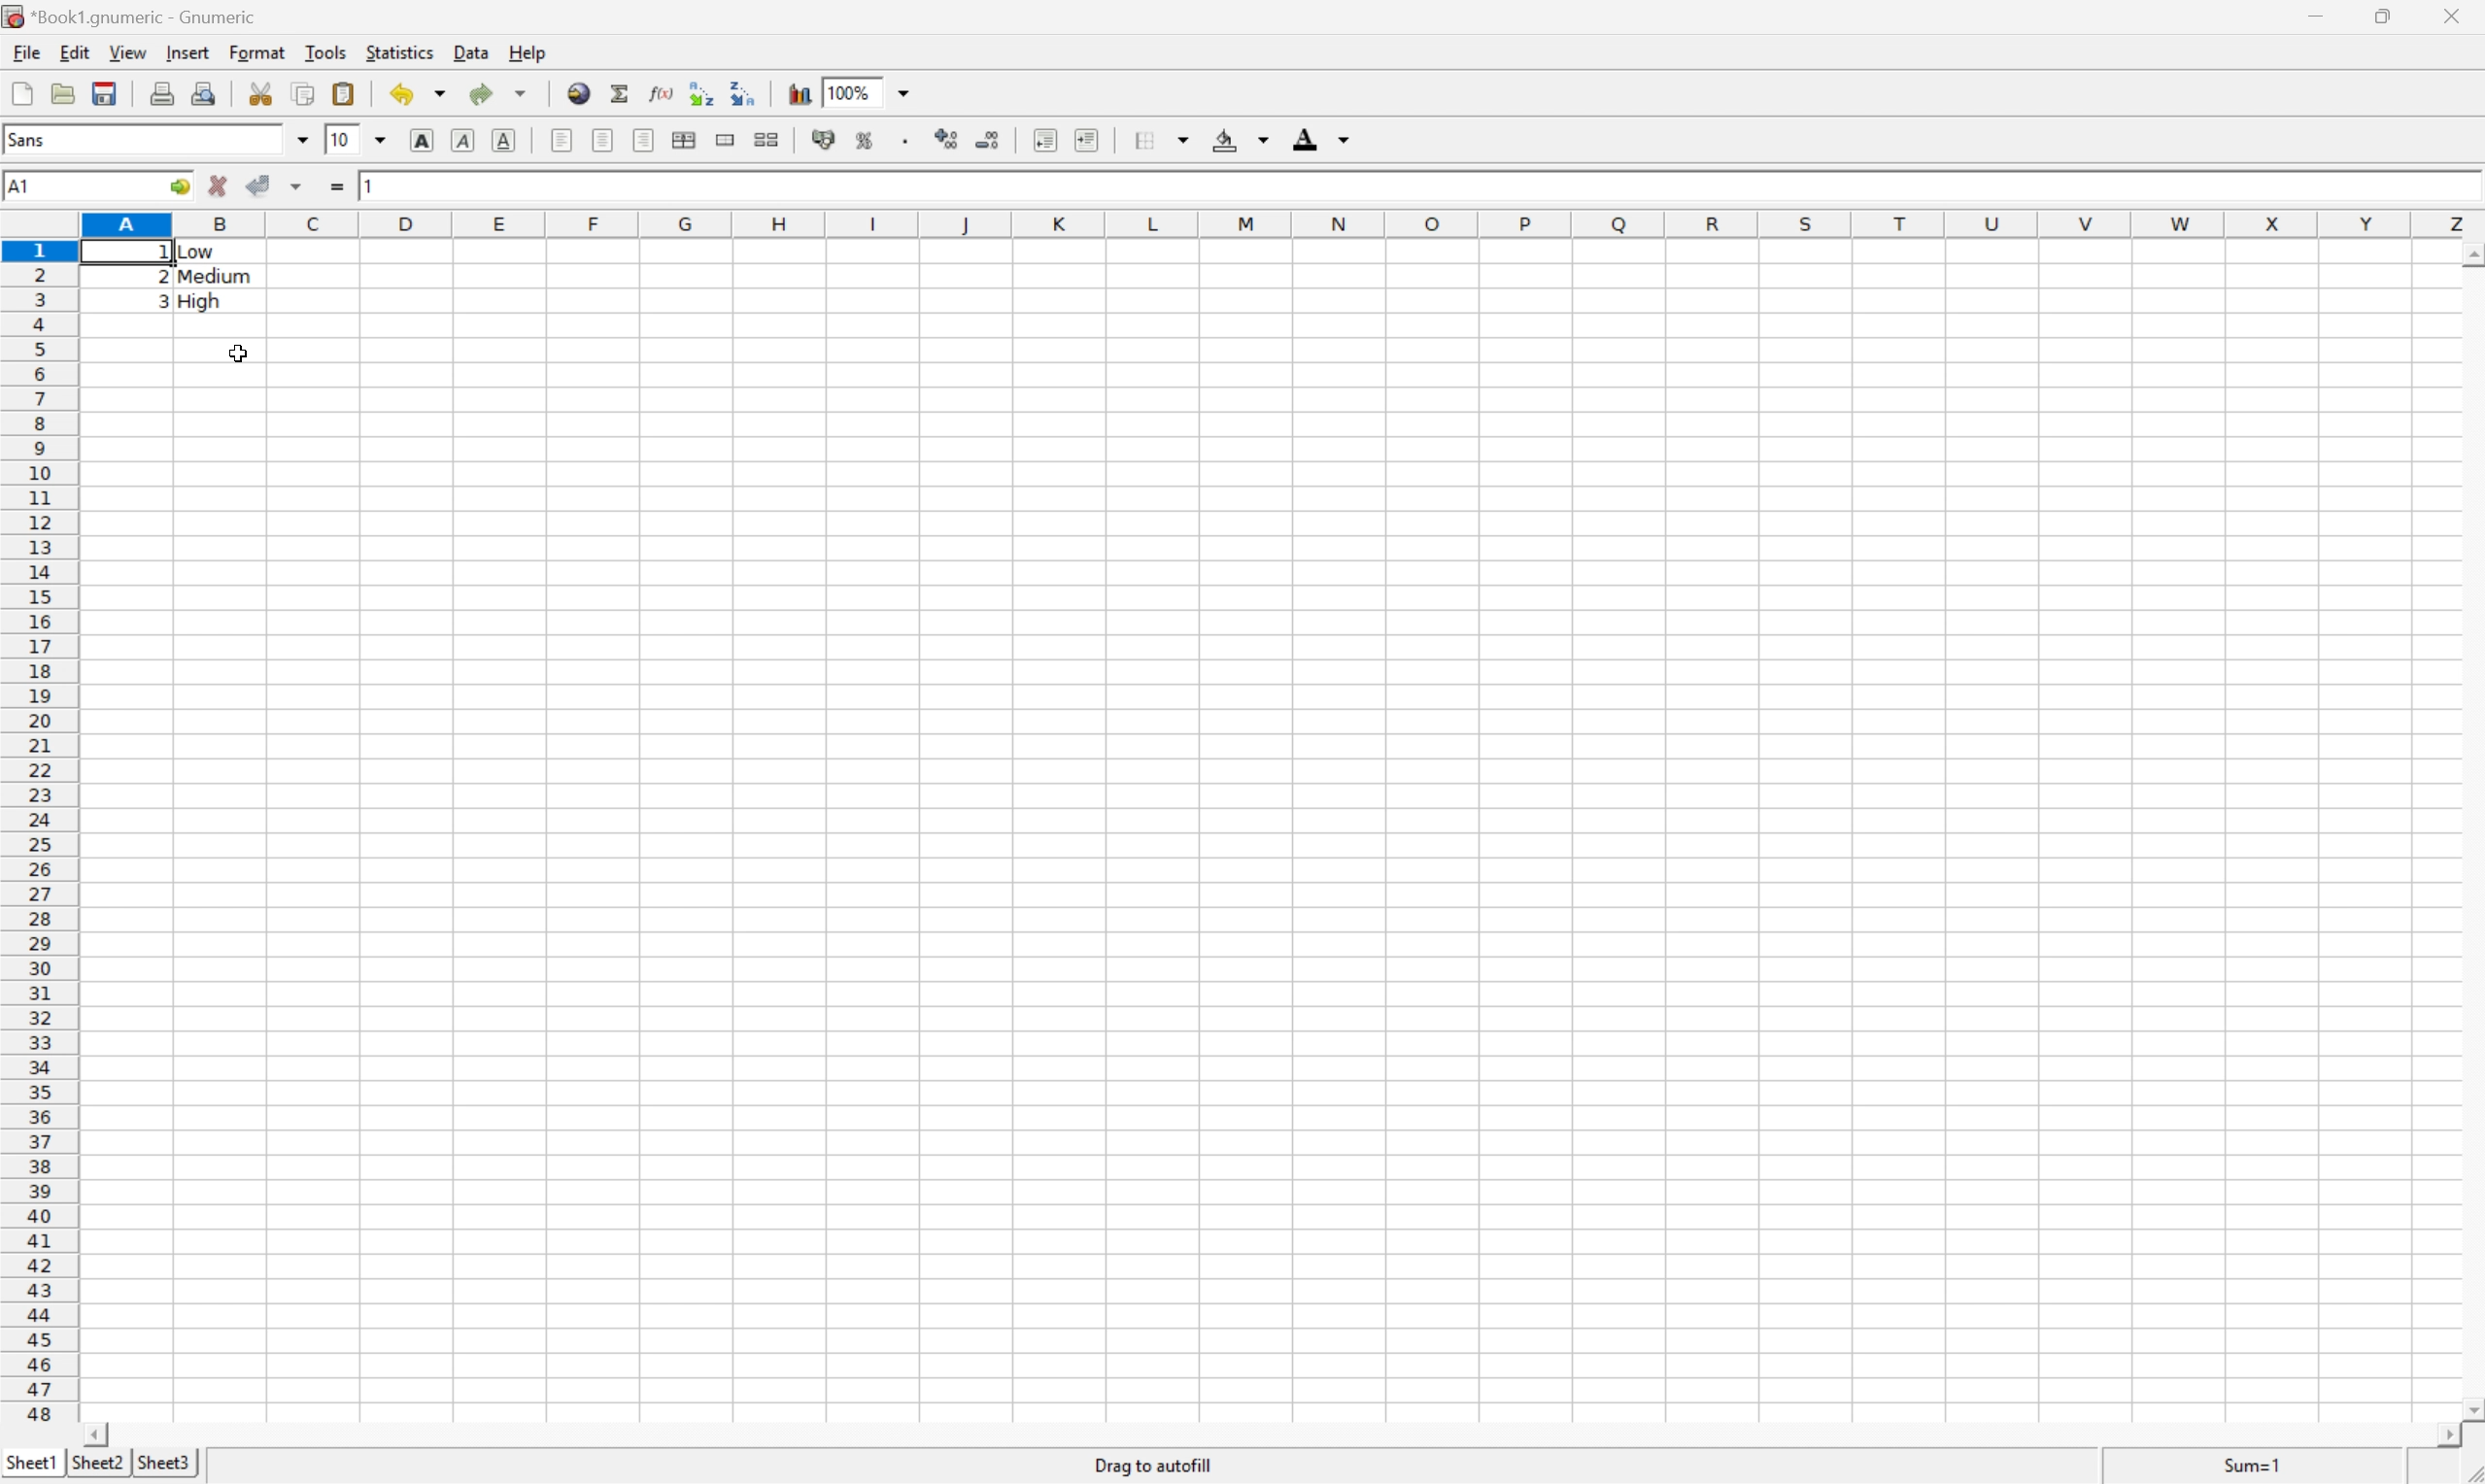  Describe the element at coordinates (988, 140) in the screenshot. I see `Decrease the number of decimals displayed` at that location.